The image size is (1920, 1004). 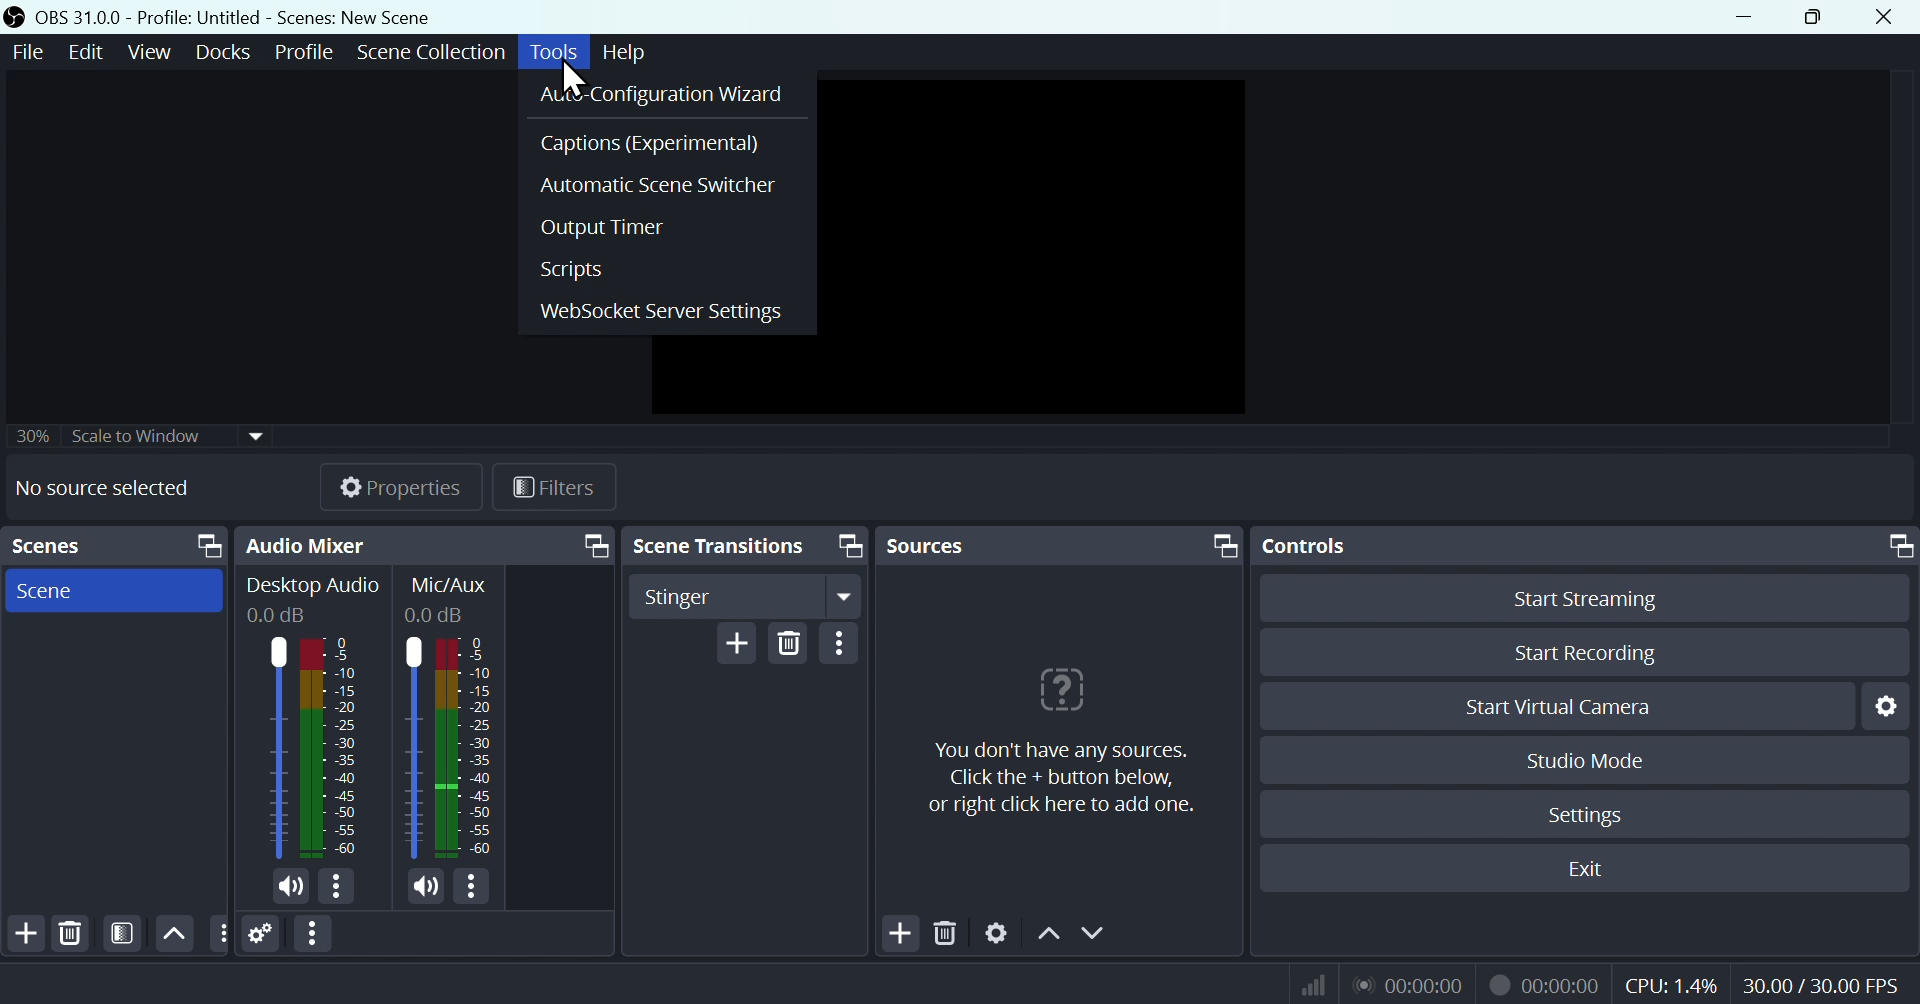 What do you see at coordinates (1819, 17) in the screenshot?
I see `Maximise` at bounding box center [1819, 17].